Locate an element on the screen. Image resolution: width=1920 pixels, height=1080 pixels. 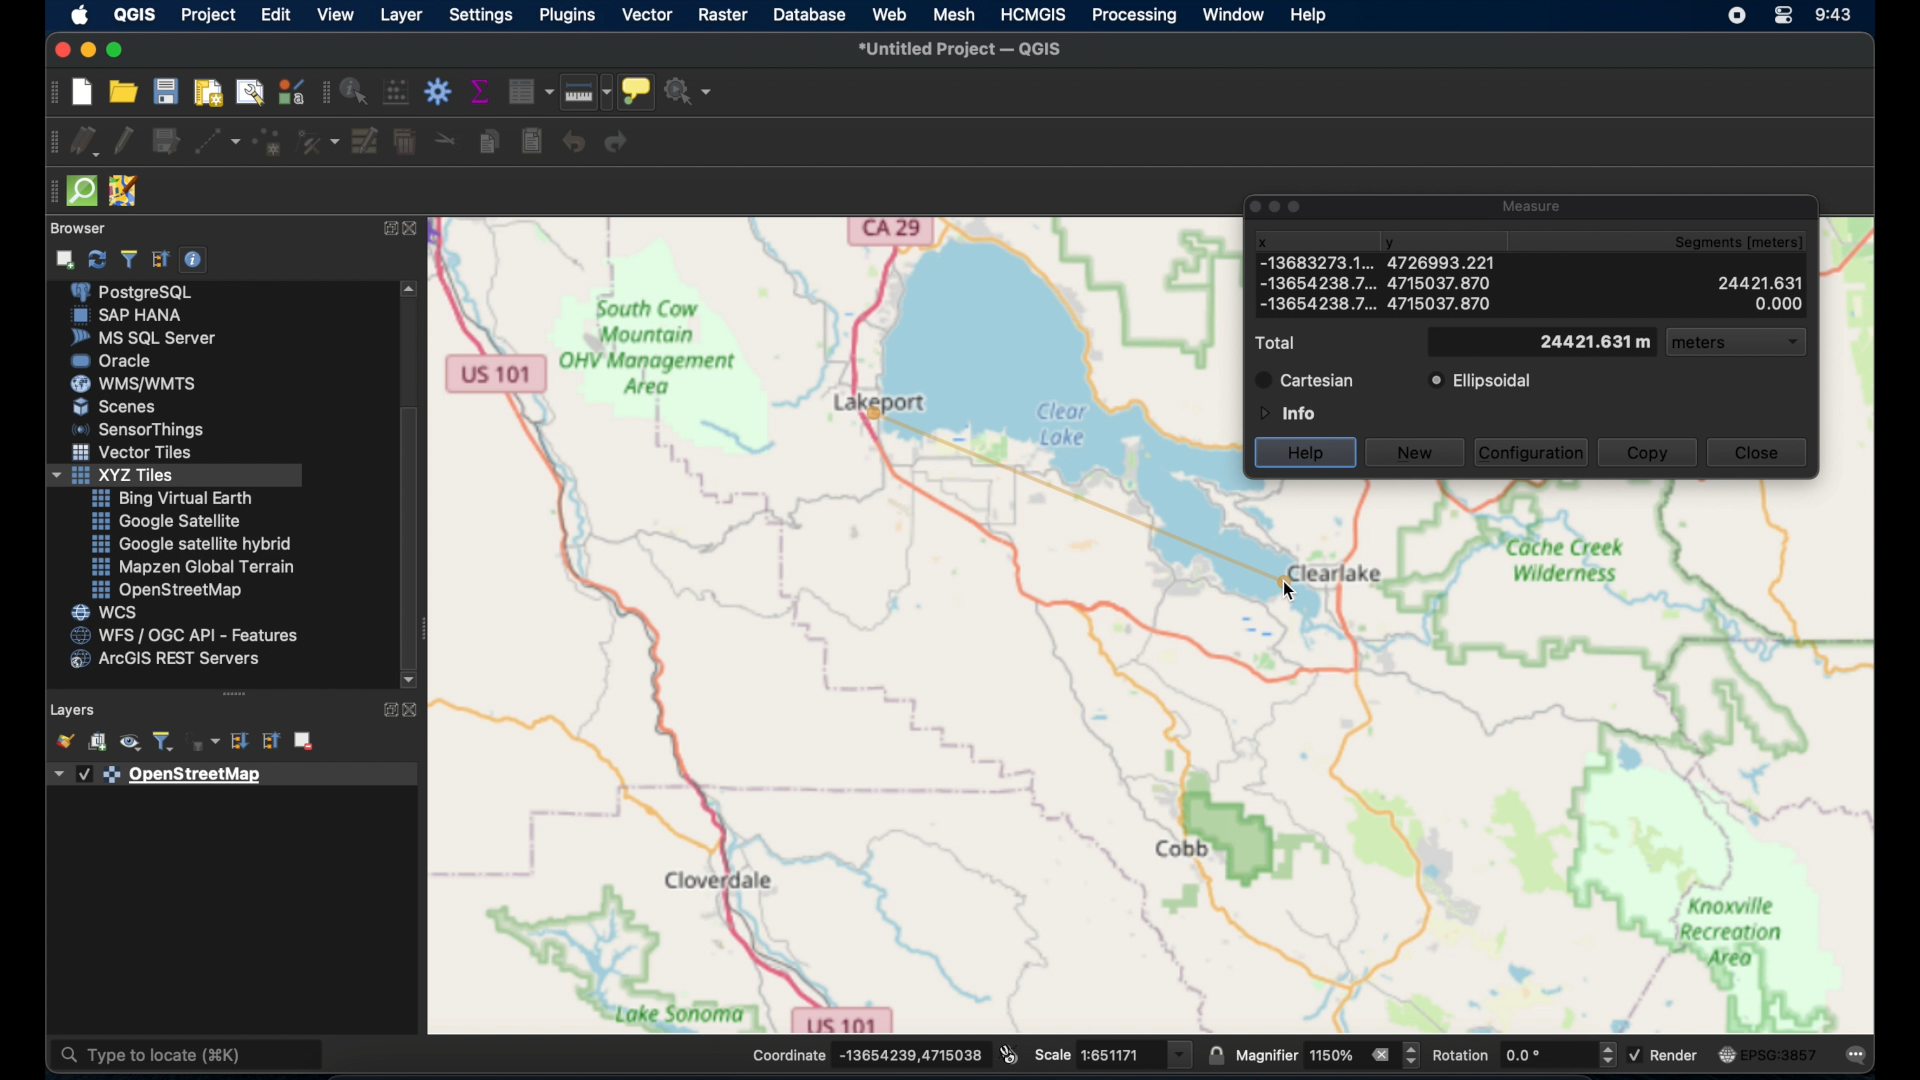
refresh is located at coordinates (95, 260).